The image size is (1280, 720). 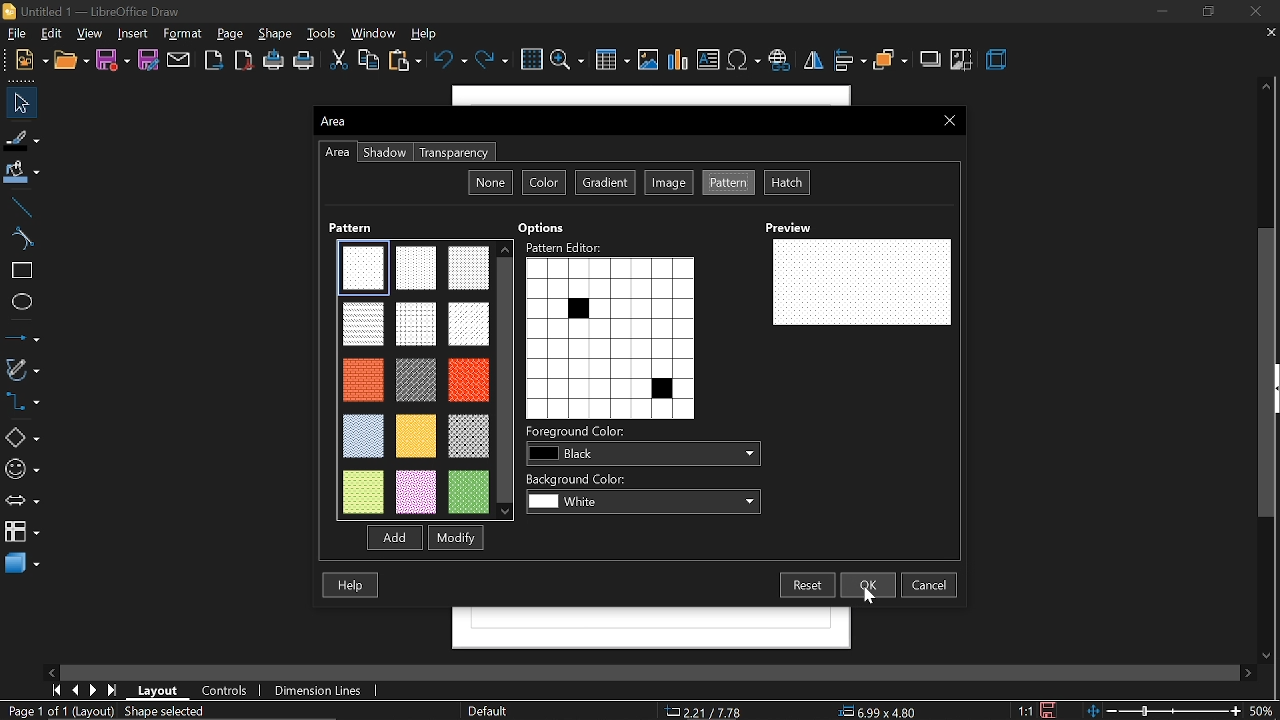 I want to click on window, so click(x=374, y=33).